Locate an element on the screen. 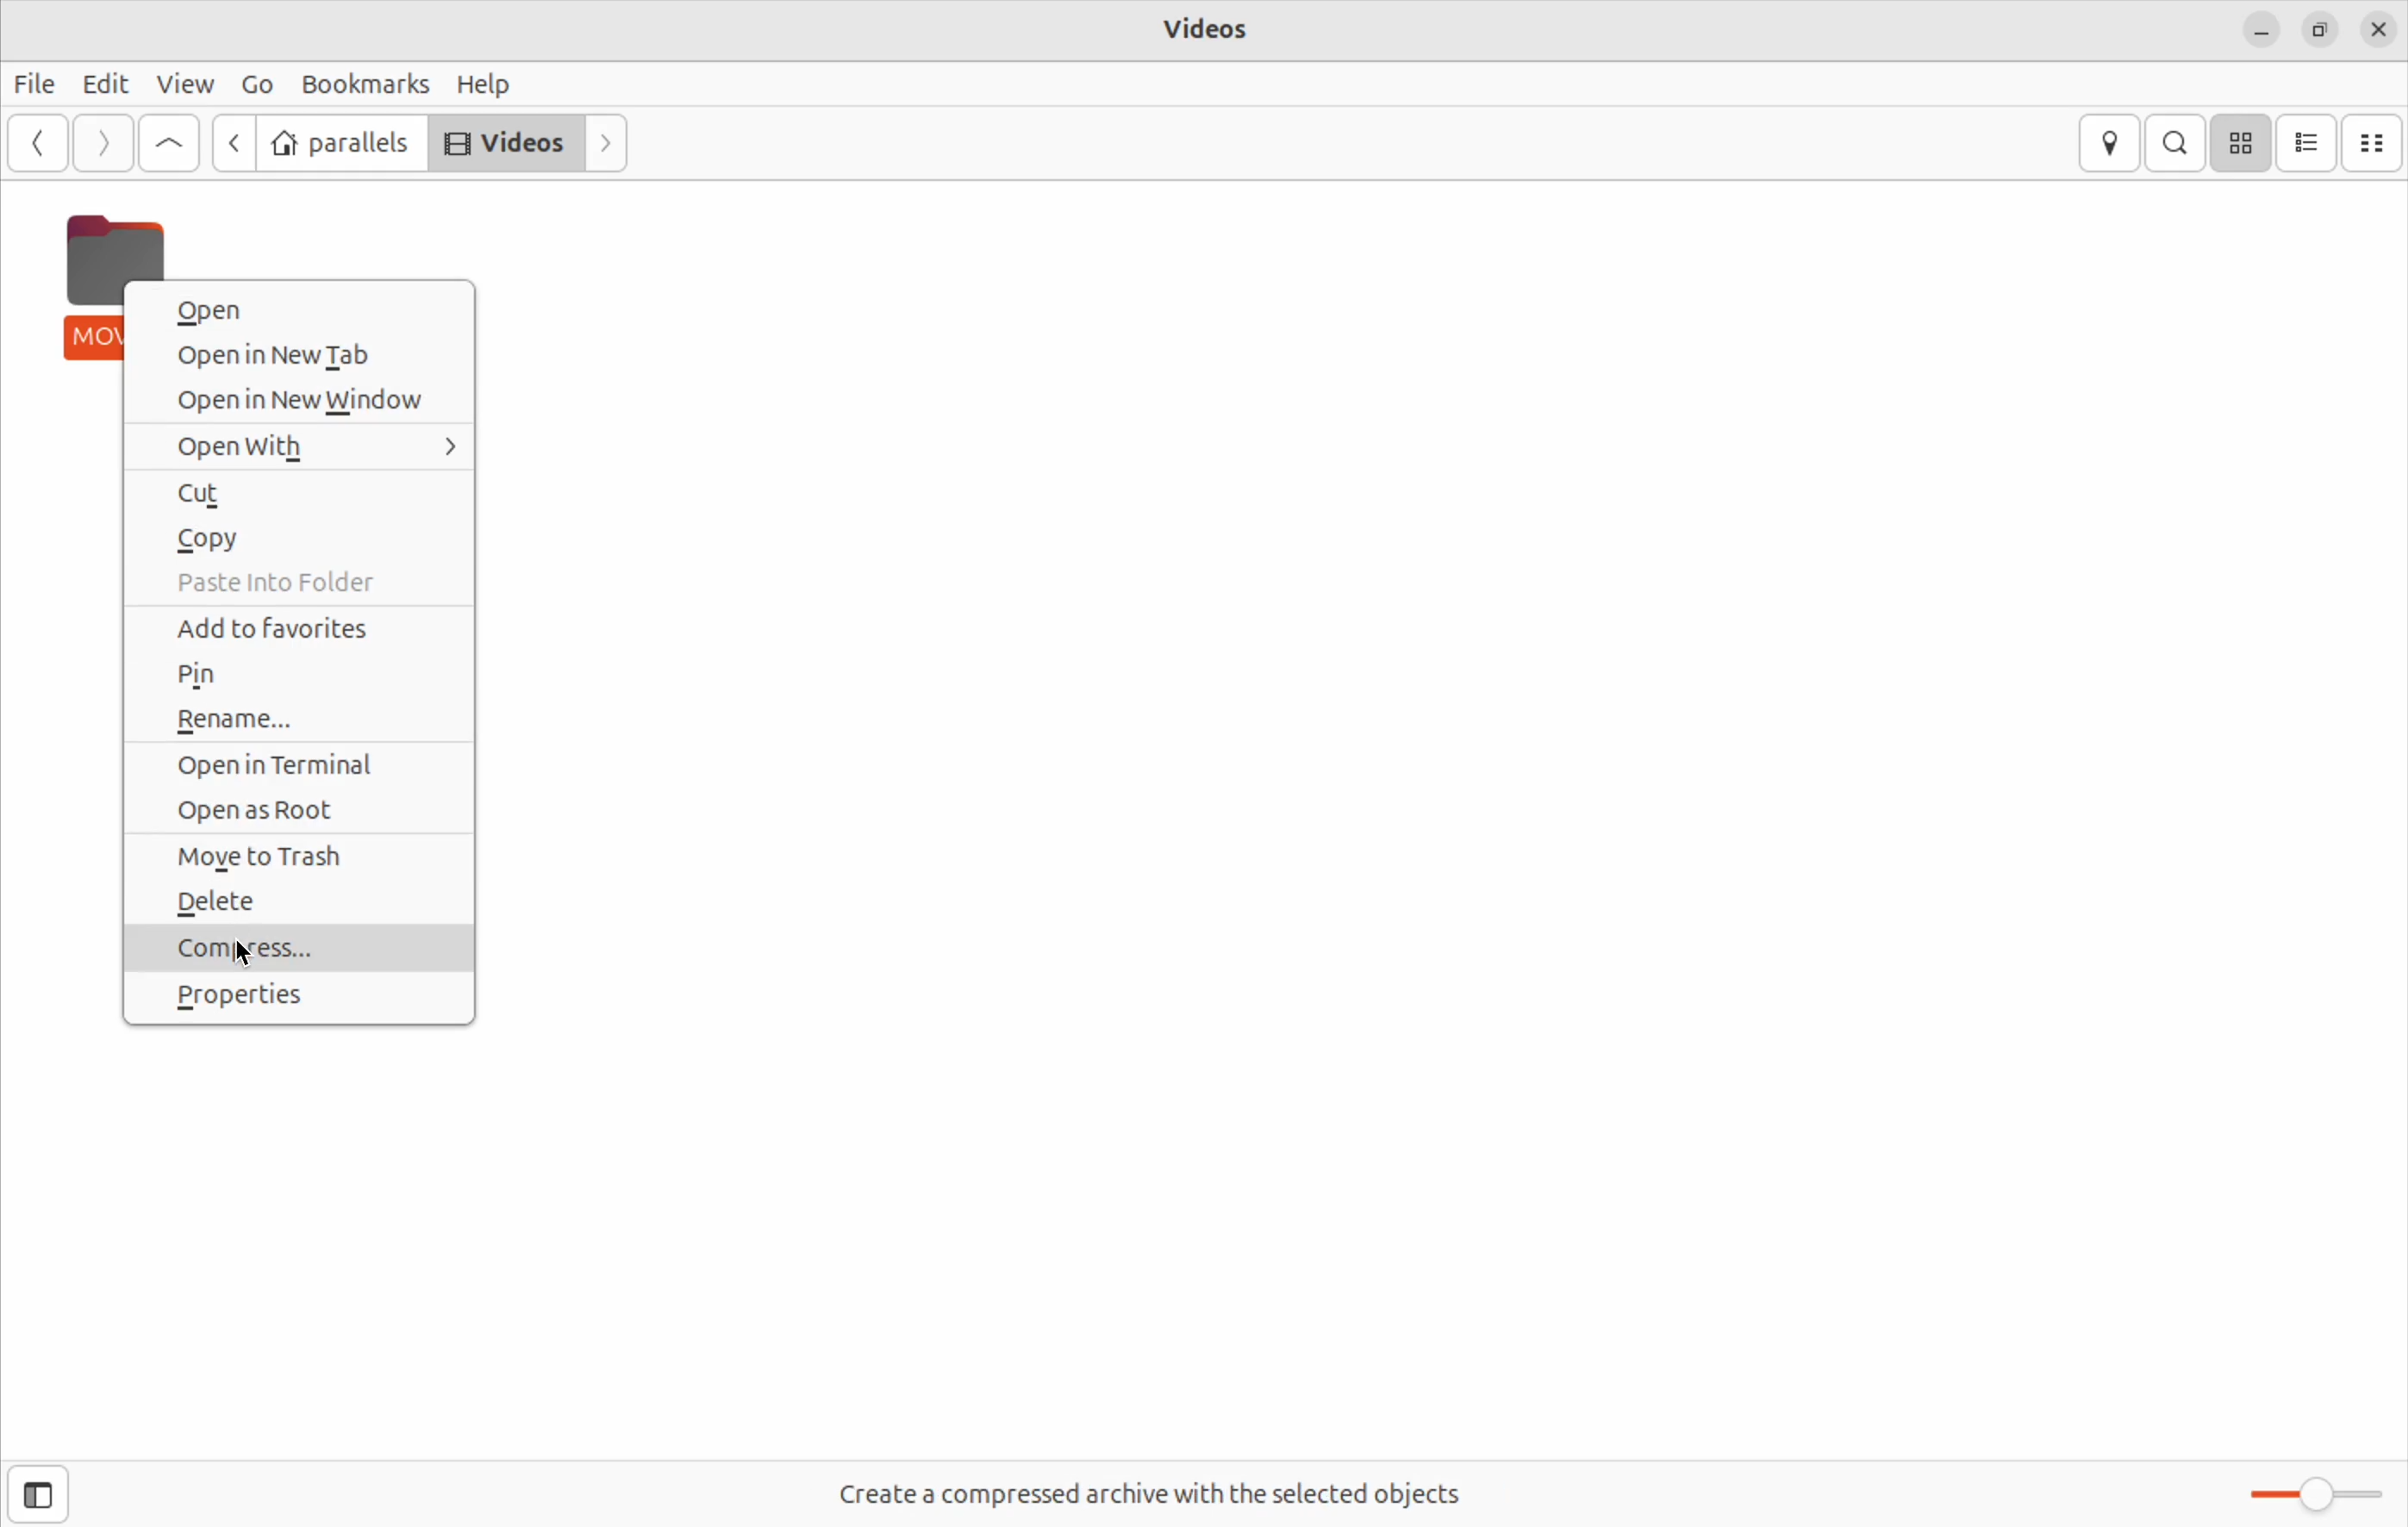 The height and width of the screenshot is (1527, 2408). cursor is located at coordinates (134, 296).